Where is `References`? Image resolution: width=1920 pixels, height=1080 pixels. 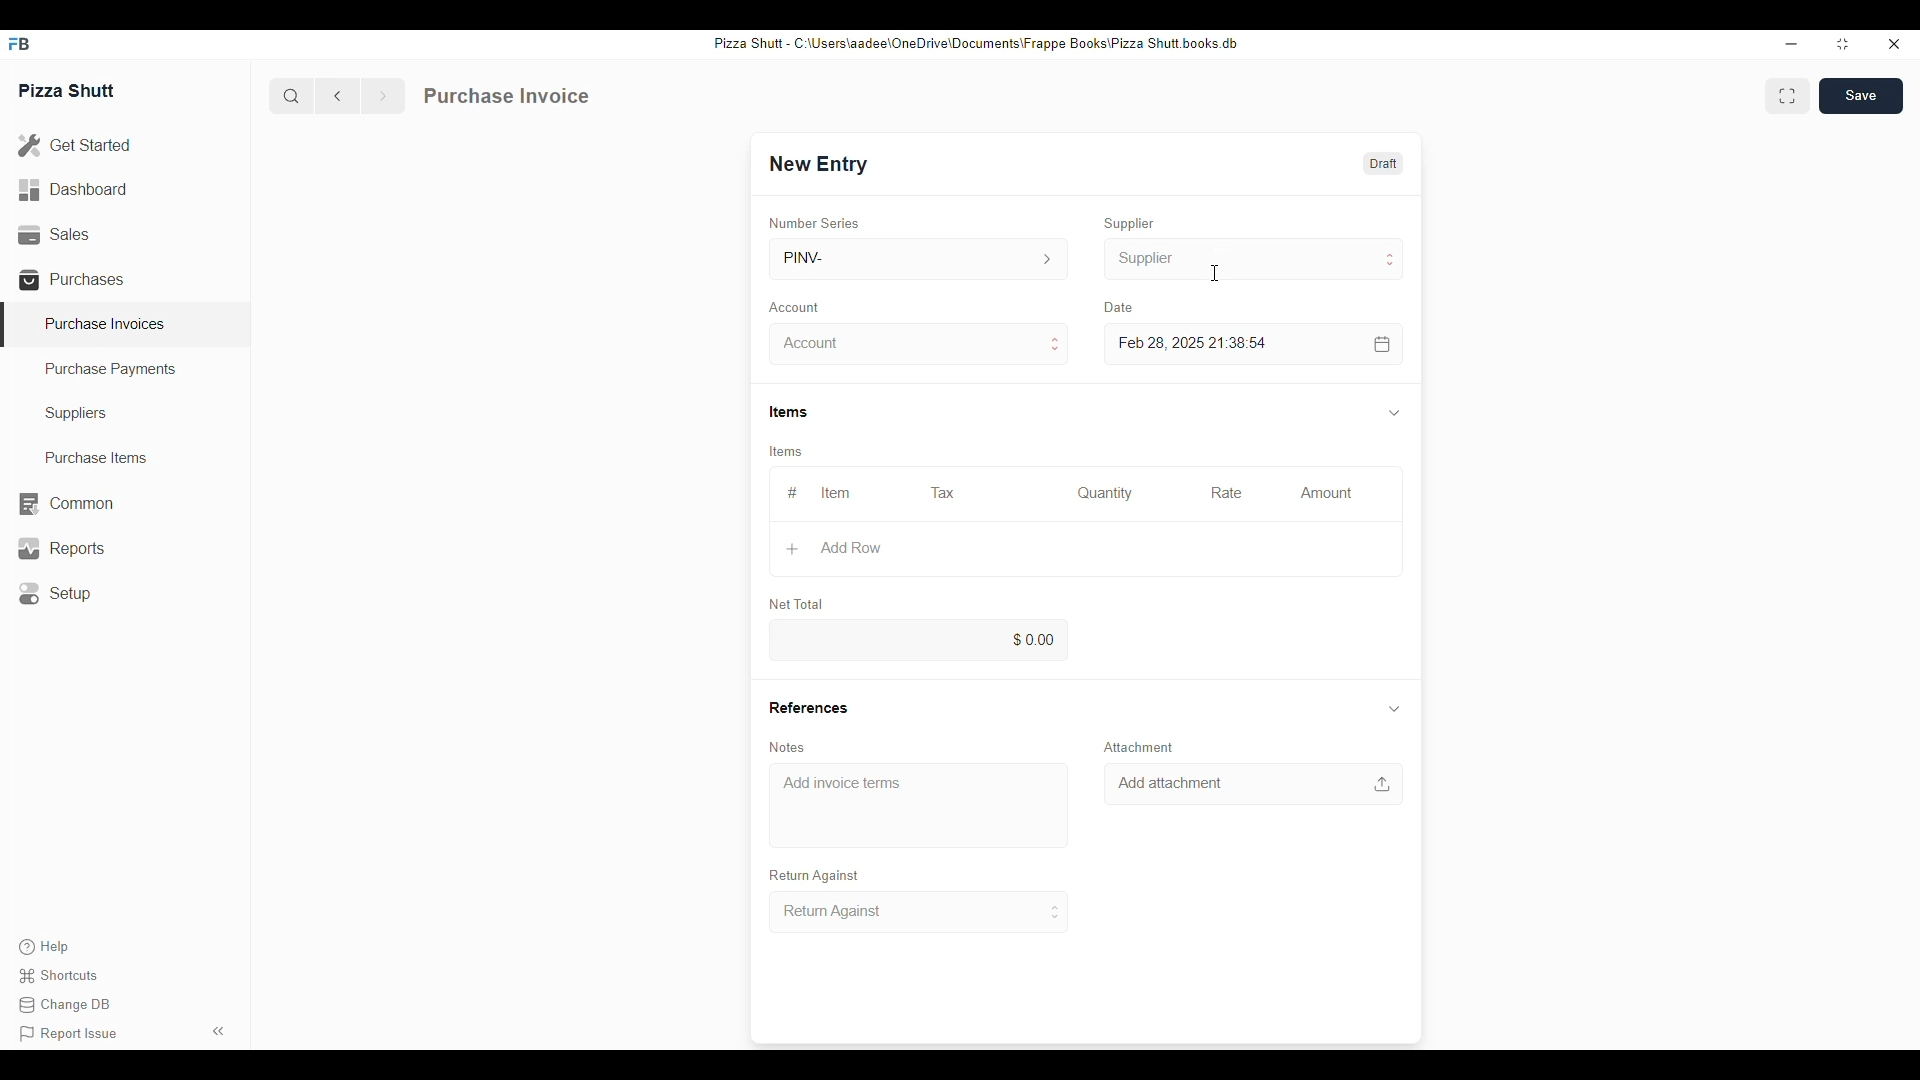 References is located at coordinates (806, 707).